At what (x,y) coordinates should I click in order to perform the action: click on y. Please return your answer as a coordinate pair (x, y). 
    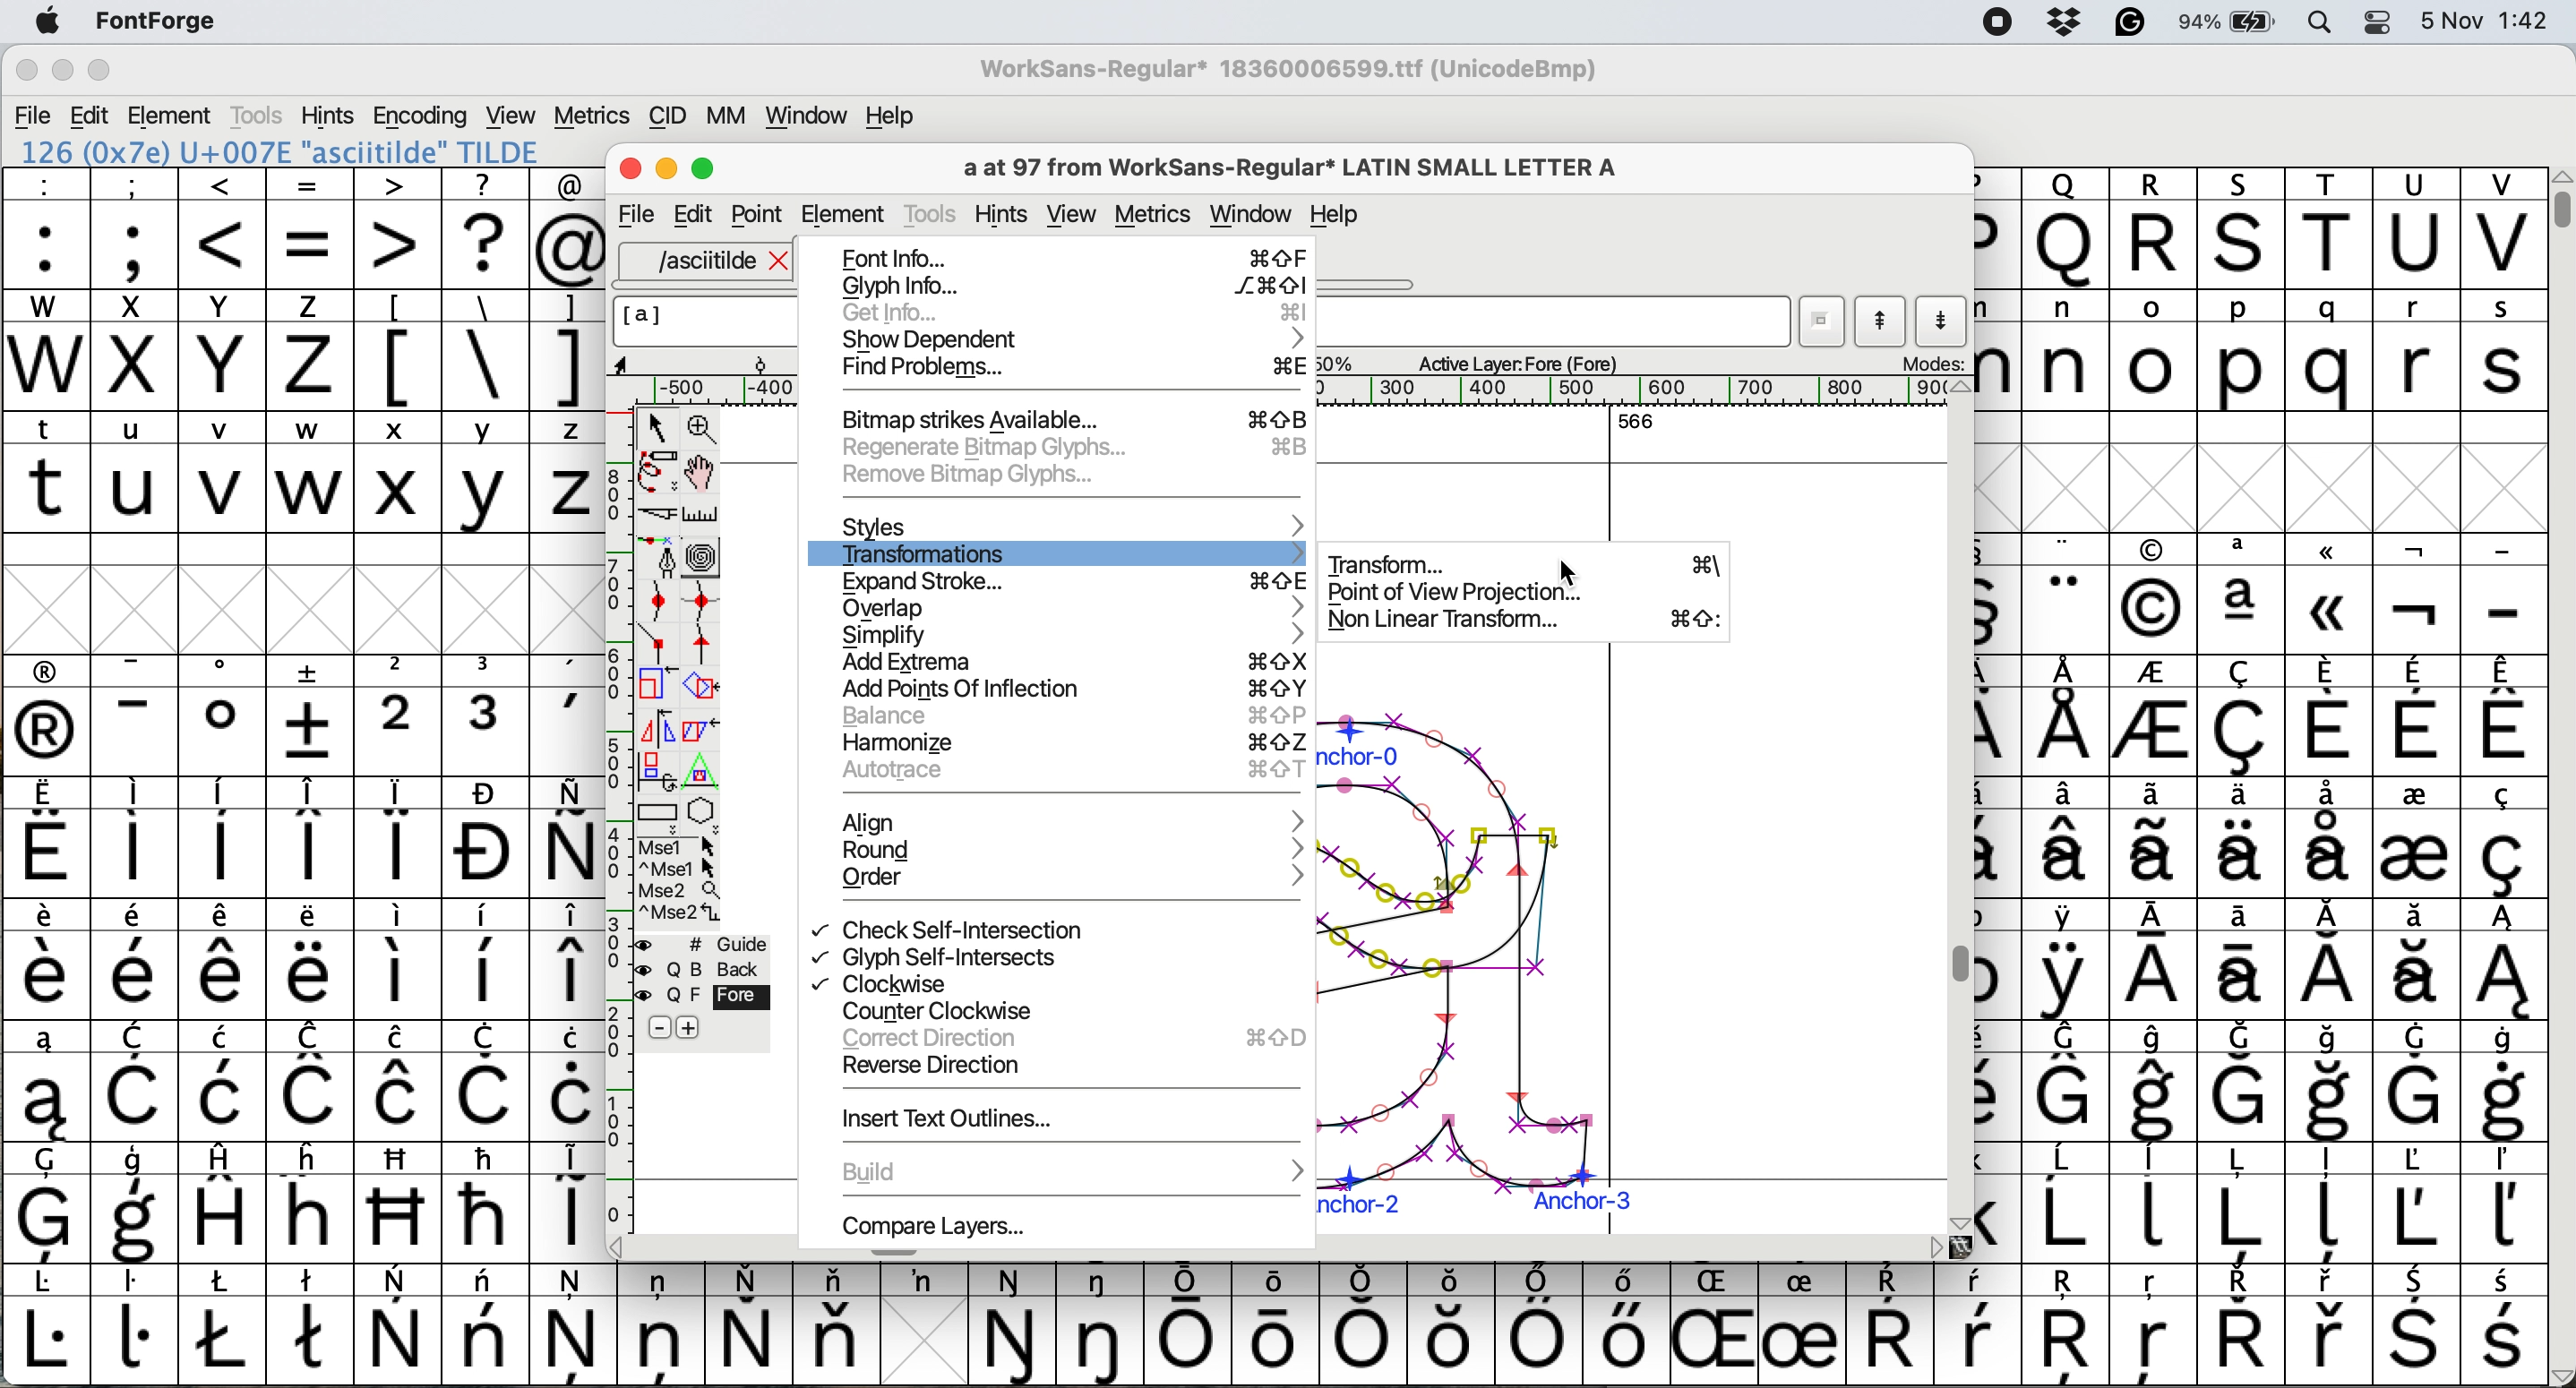
    Looking at the image, I should click on (482, 473).